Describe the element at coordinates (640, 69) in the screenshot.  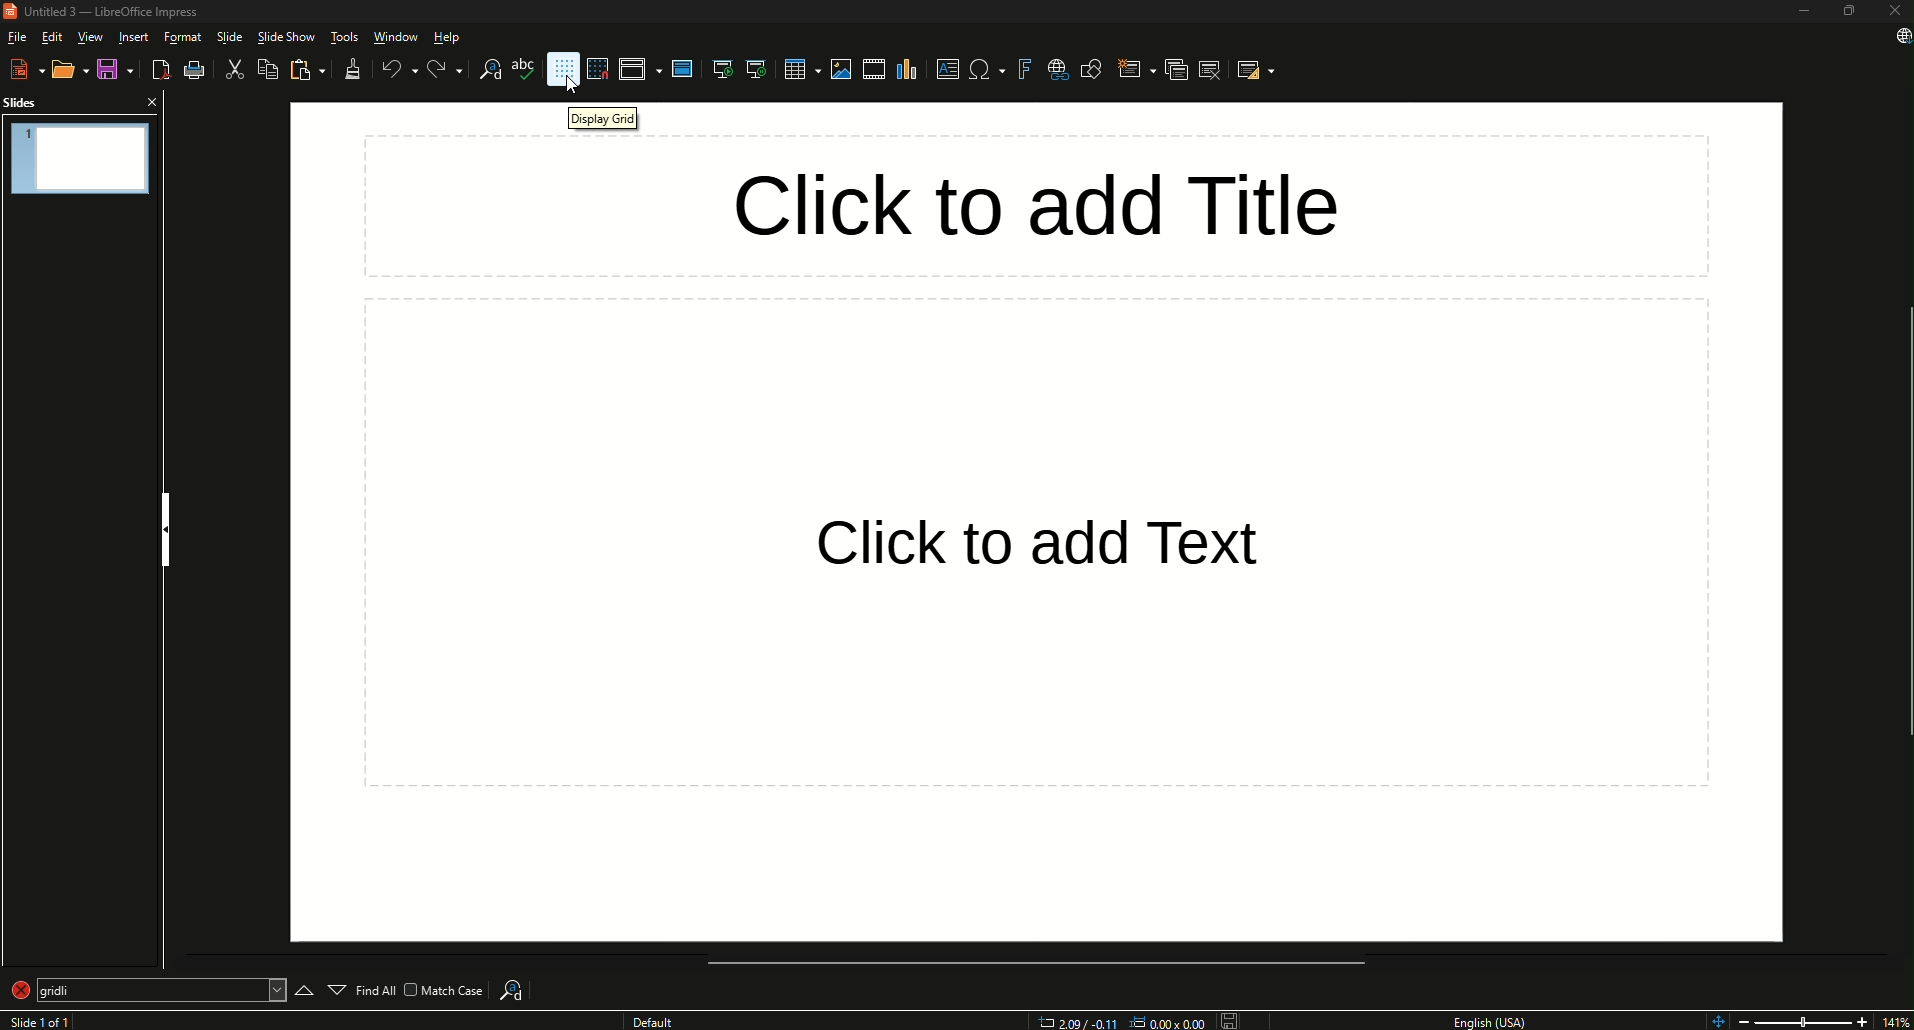
I see `Display views` at that location.